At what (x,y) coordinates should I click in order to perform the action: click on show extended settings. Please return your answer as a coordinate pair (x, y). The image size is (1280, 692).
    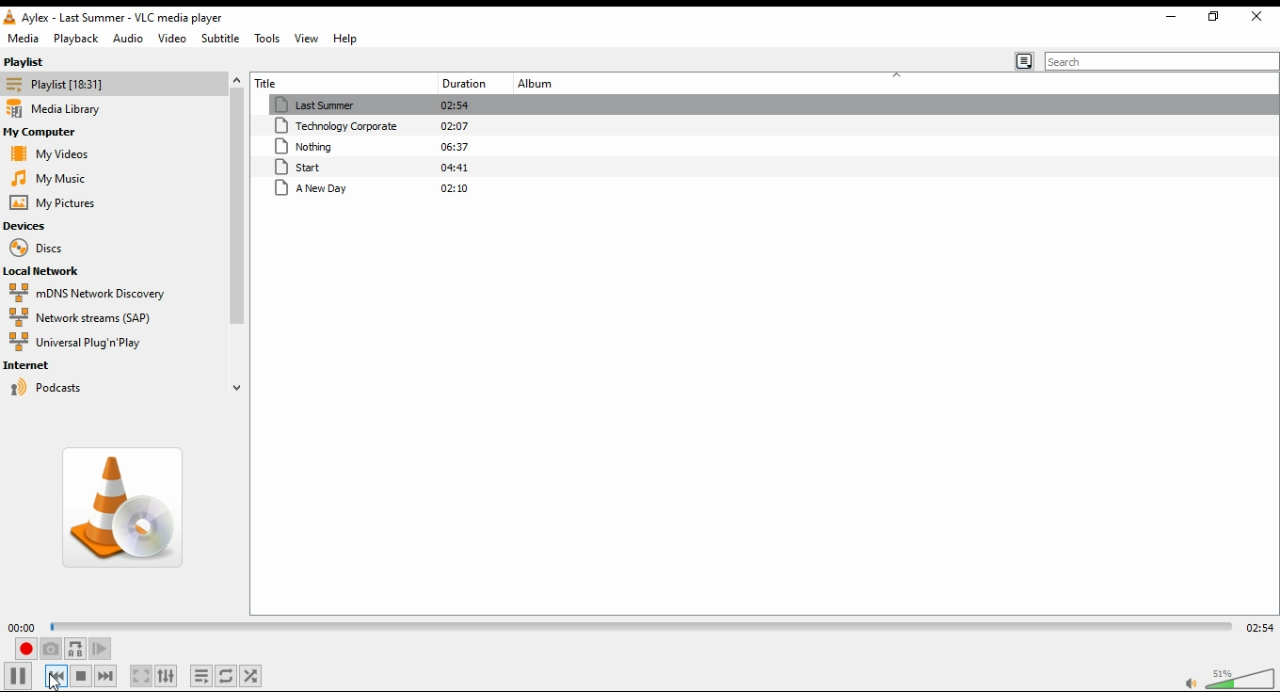
    Looking at the image, I should click on (167, 676).